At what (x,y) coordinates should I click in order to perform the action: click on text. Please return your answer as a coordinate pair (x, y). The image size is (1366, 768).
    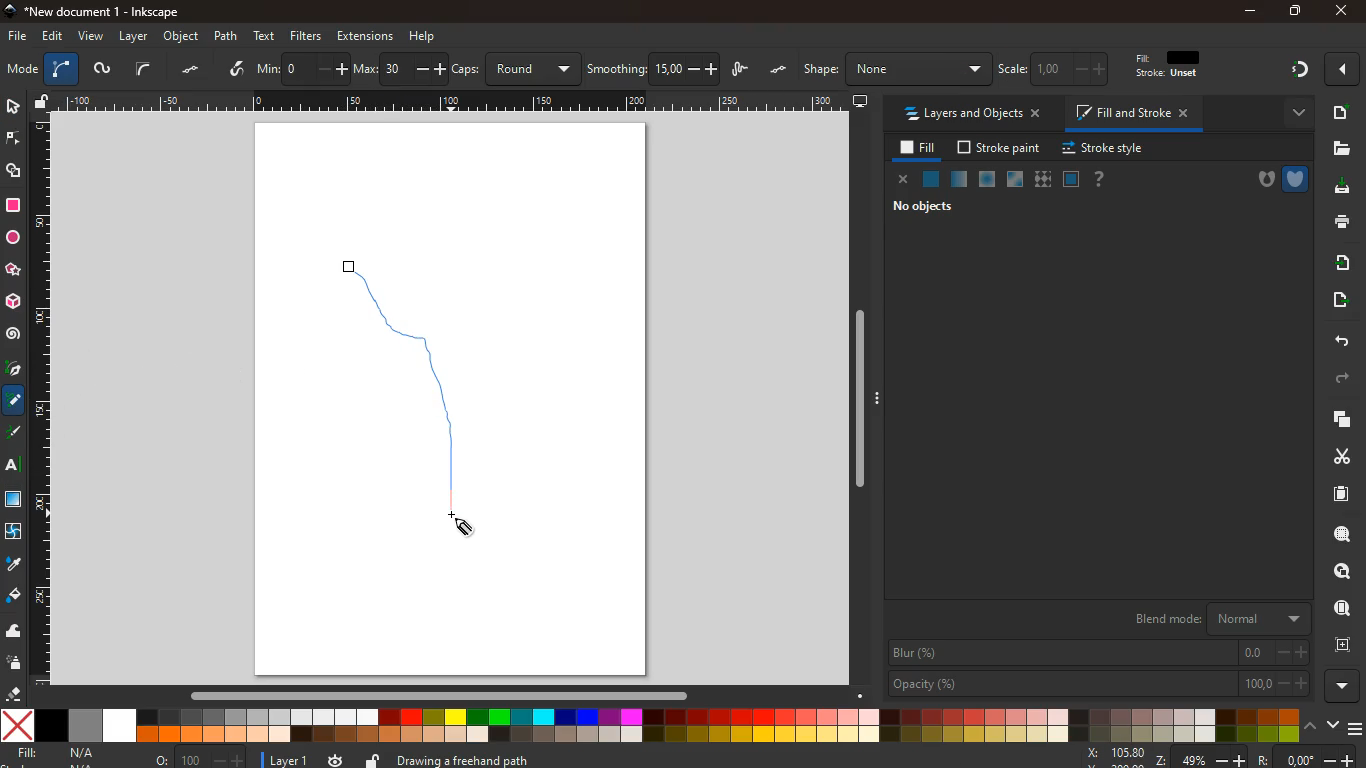
    Looking at the image, I should click on (266, 36).